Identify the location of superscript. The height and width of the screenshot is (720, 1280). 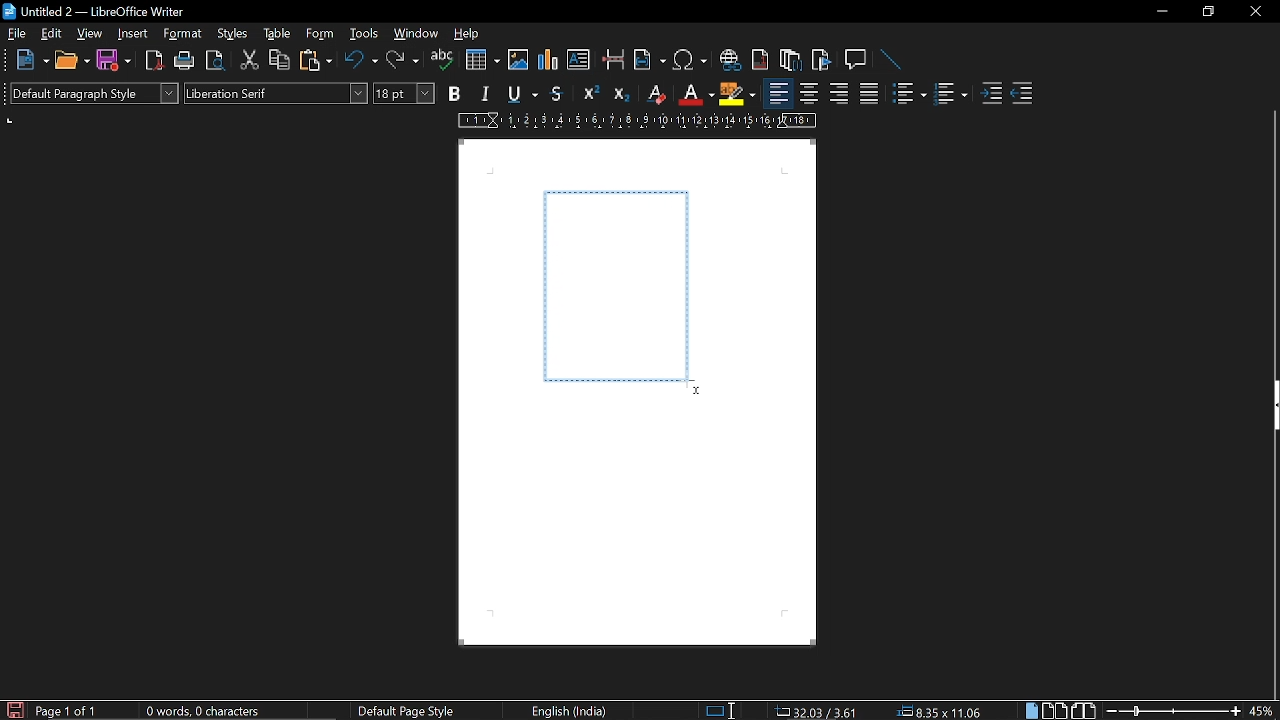
(590, 93).